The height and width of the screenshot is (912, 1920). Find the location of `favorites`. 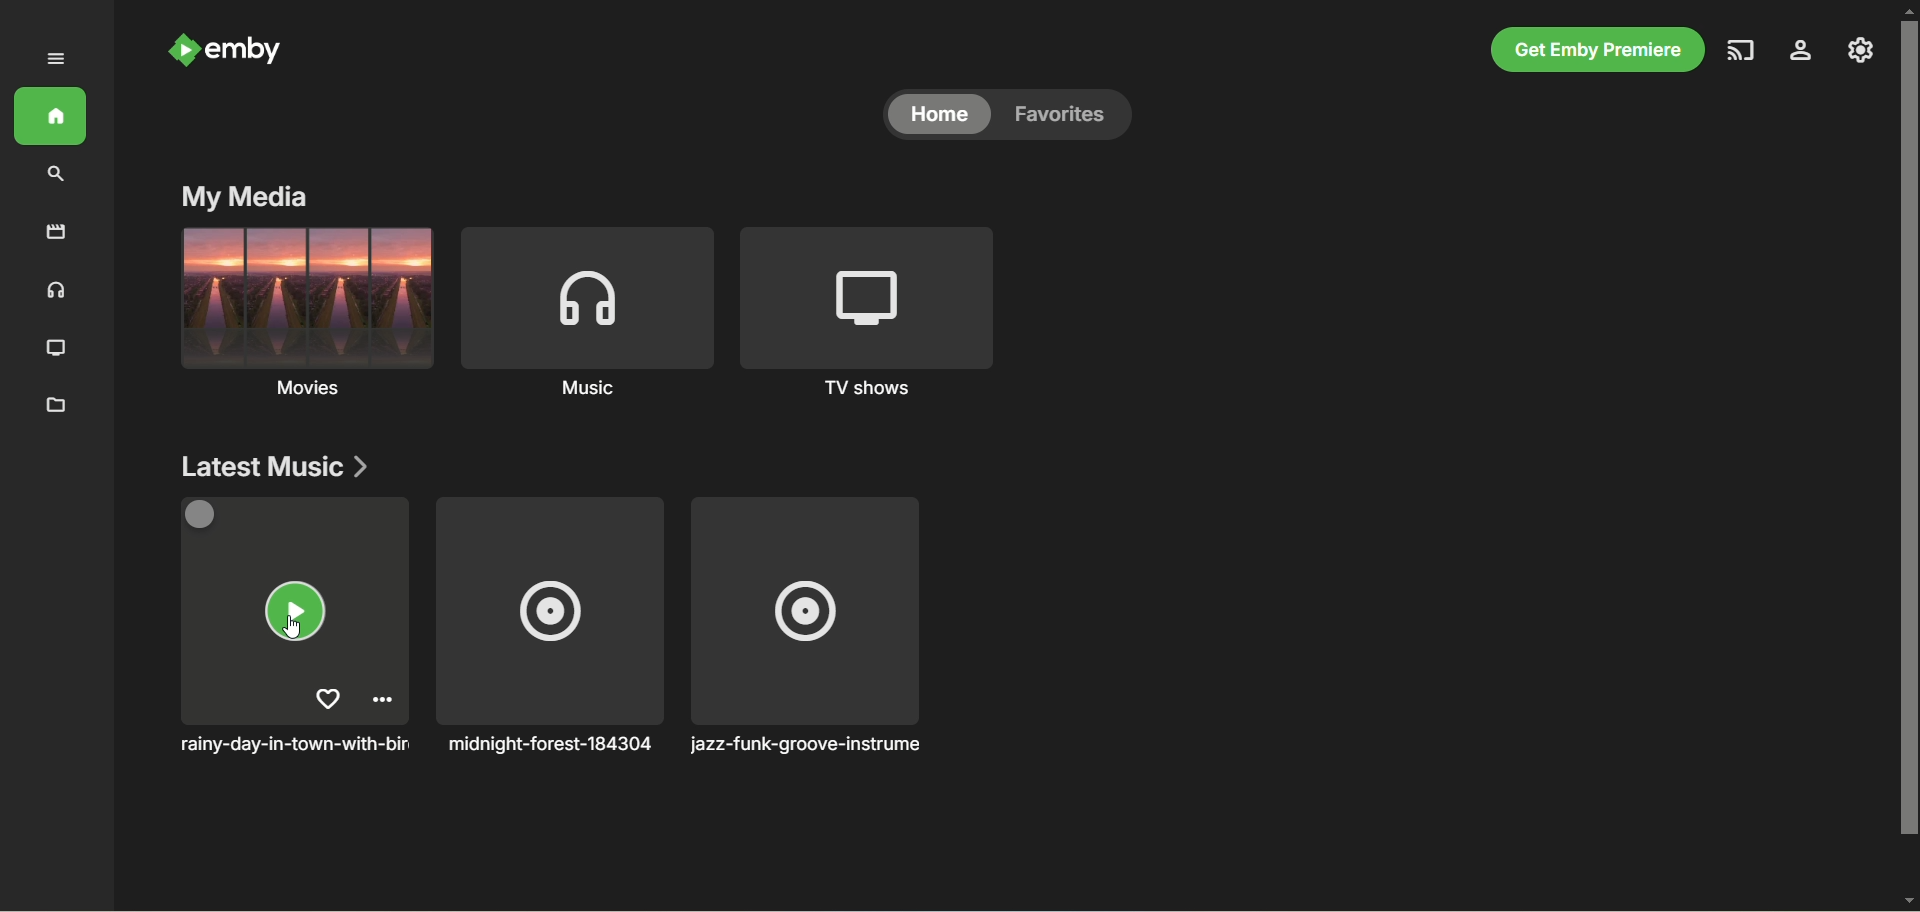

favorites is located at coordinates (1064, 117).